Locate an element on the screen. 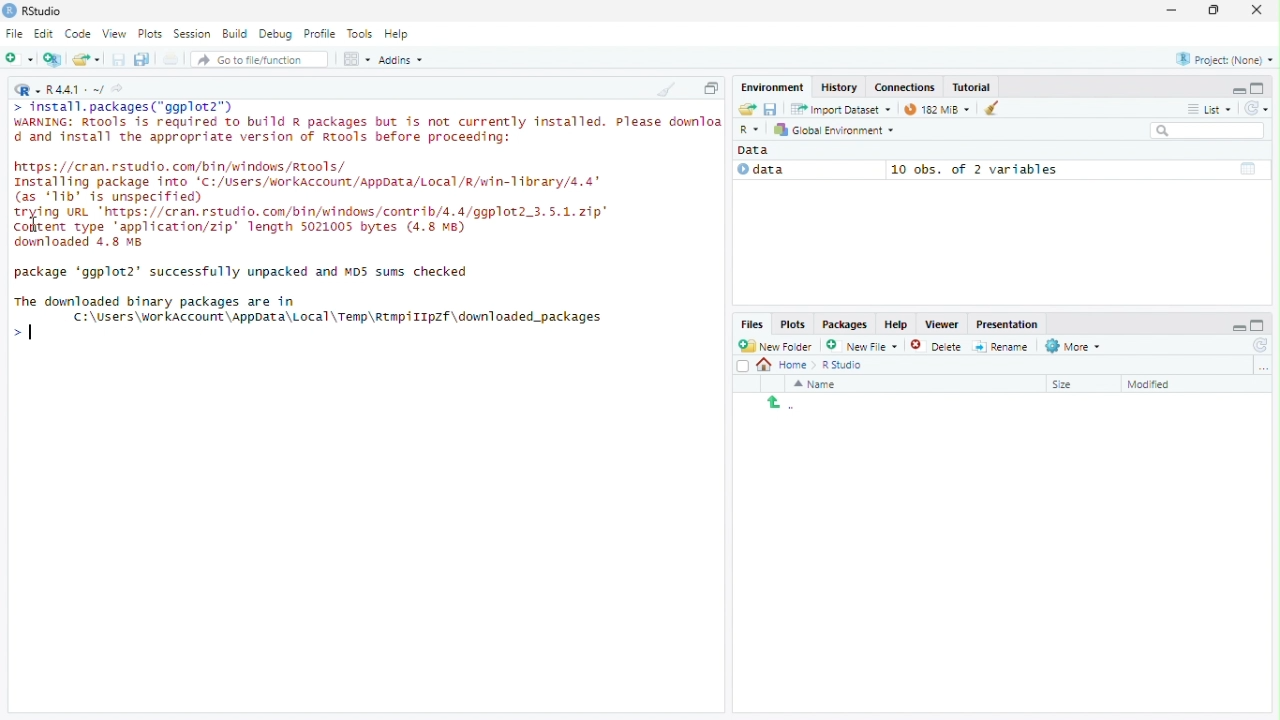  Tools is located at coordinates (361, 34).